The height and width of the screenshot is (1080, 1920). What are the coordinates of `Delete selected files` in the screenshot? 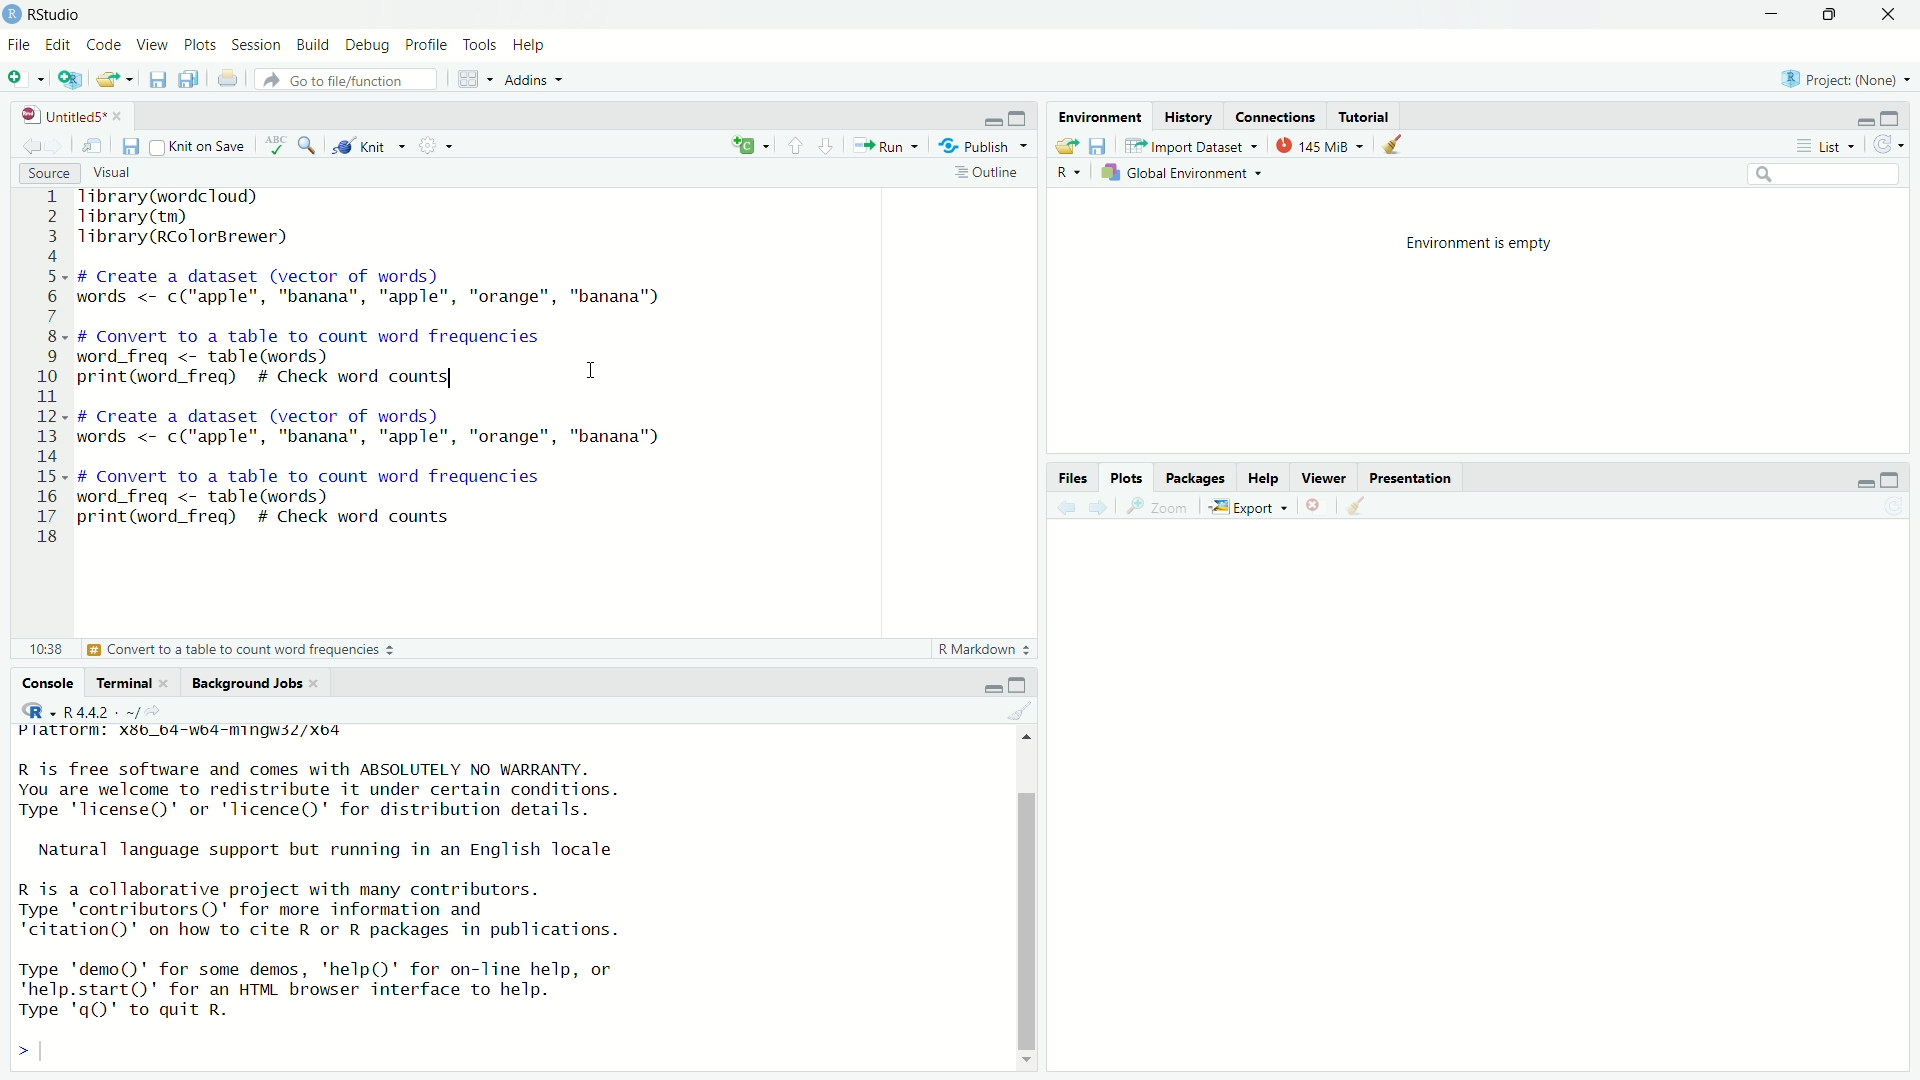 It's located at (1315, 505).